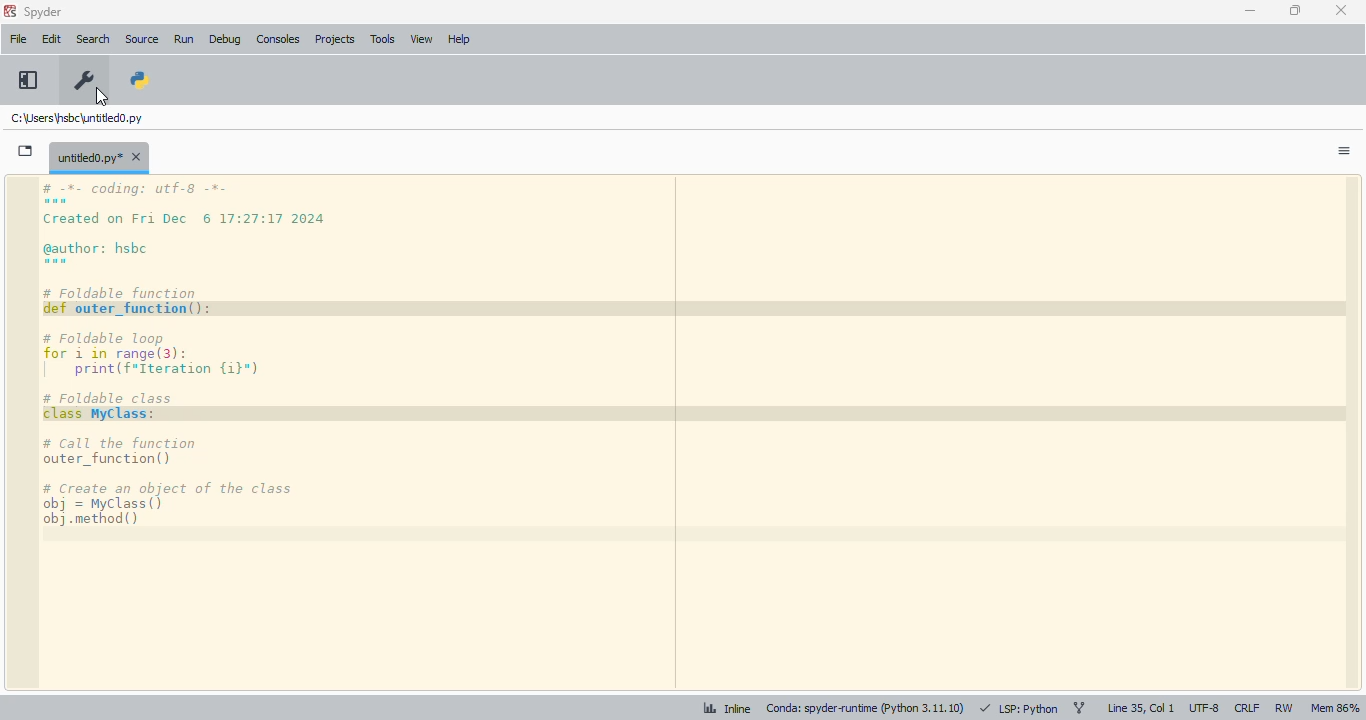 This screenshot has width=1366, height=720. I want to click on maximize, so click(1296, 10).